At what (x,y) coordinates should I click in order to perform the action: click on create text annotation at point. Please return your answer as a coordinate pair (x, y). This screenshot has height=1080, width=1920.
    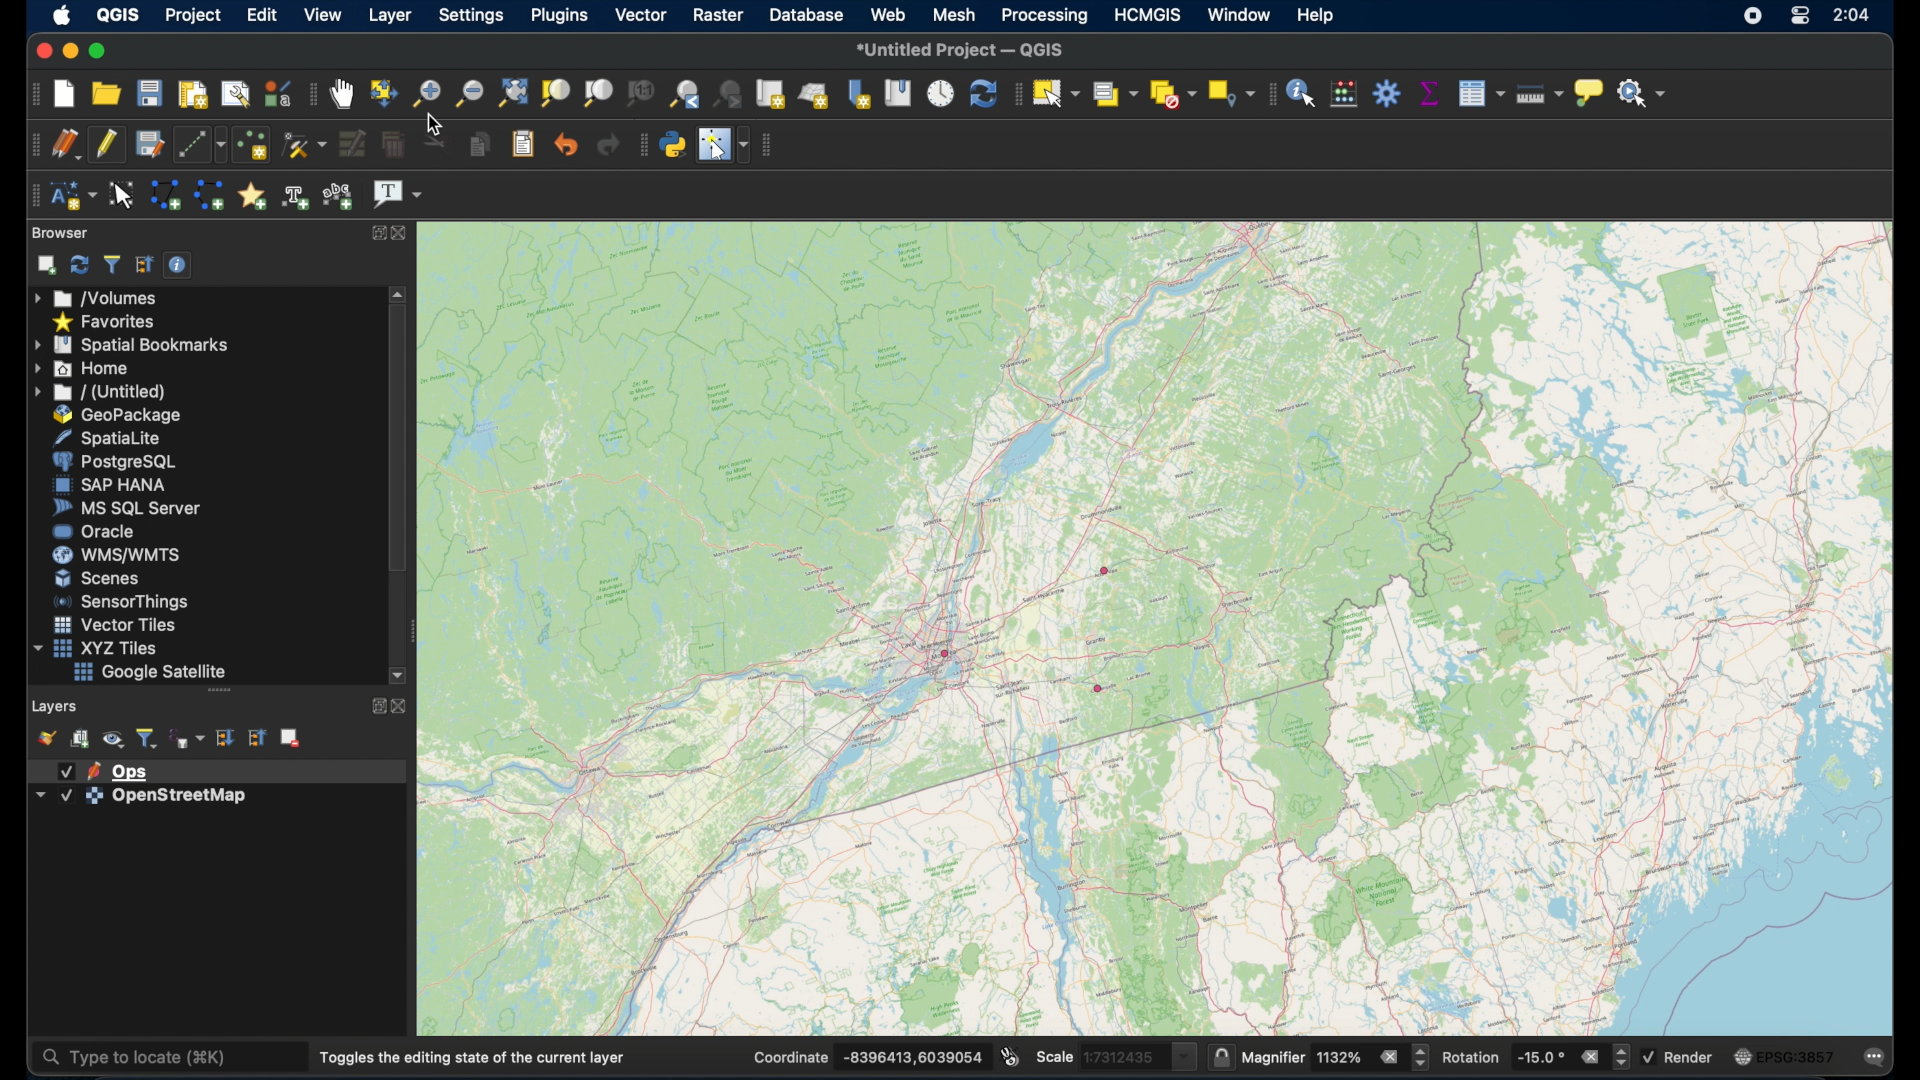
    Looking at the image, I should click on (296, 197).